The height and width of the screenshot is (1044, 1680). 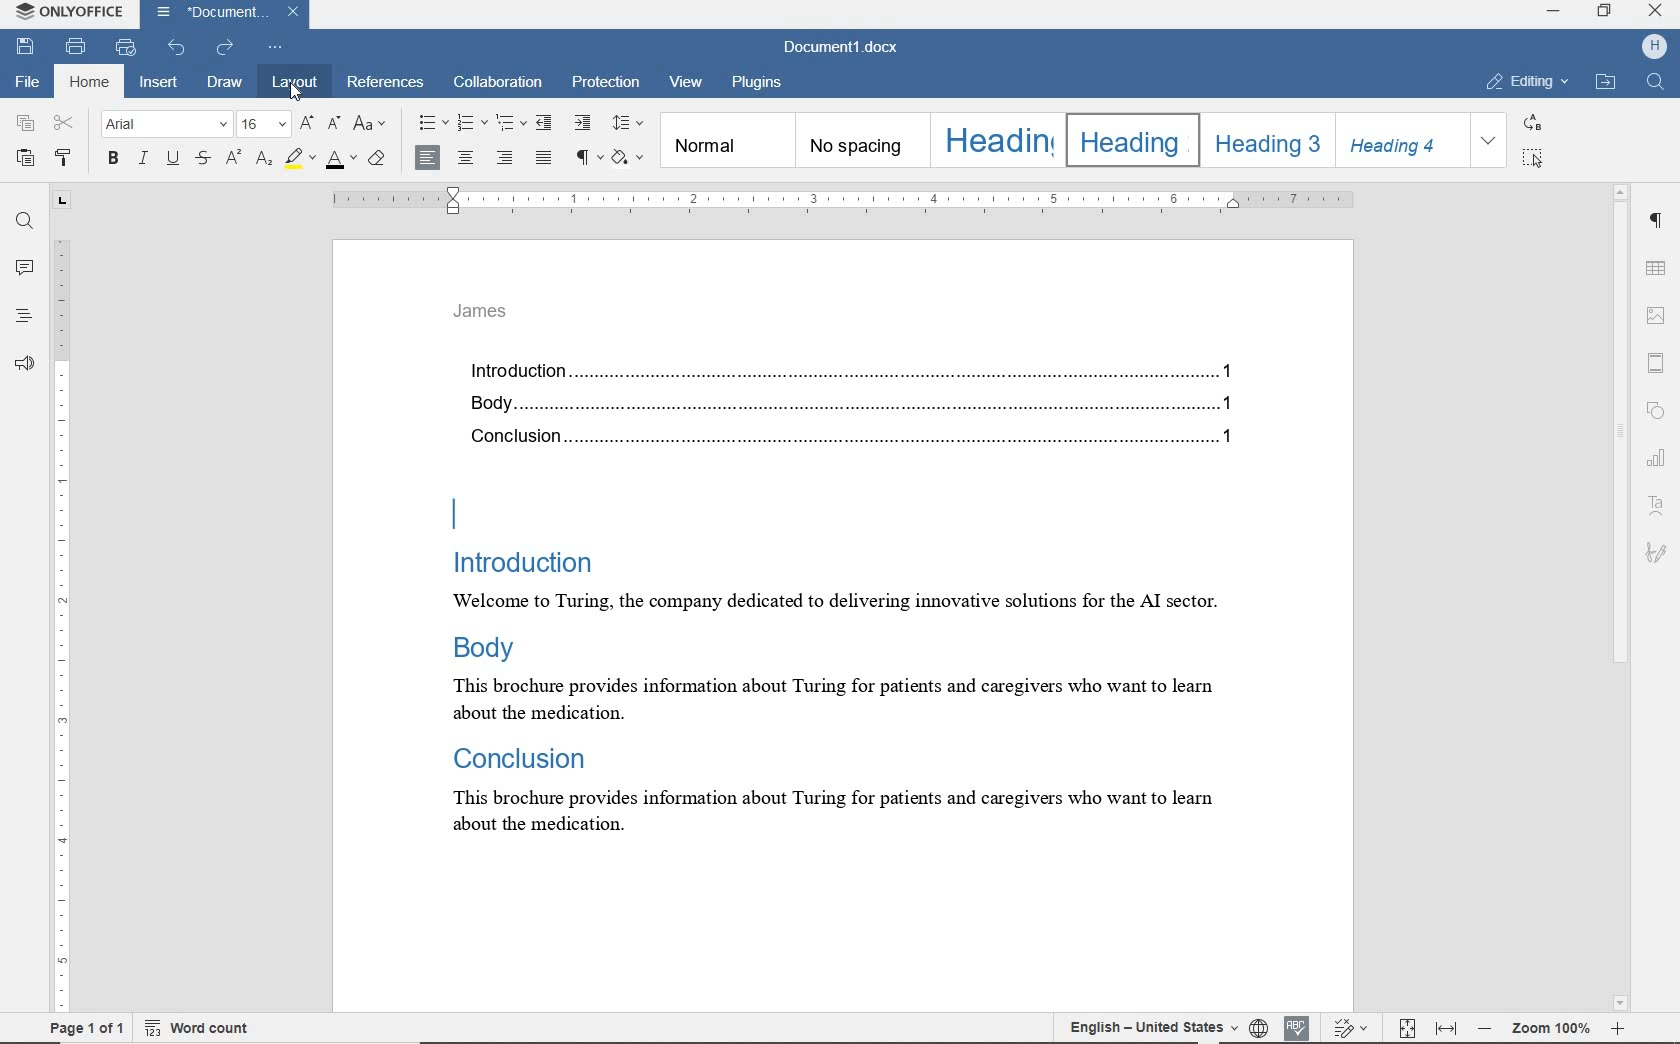 What do you see at coordinates (842, 48) in the screenshot?
I see `document name` at bounding box center [842, 48].